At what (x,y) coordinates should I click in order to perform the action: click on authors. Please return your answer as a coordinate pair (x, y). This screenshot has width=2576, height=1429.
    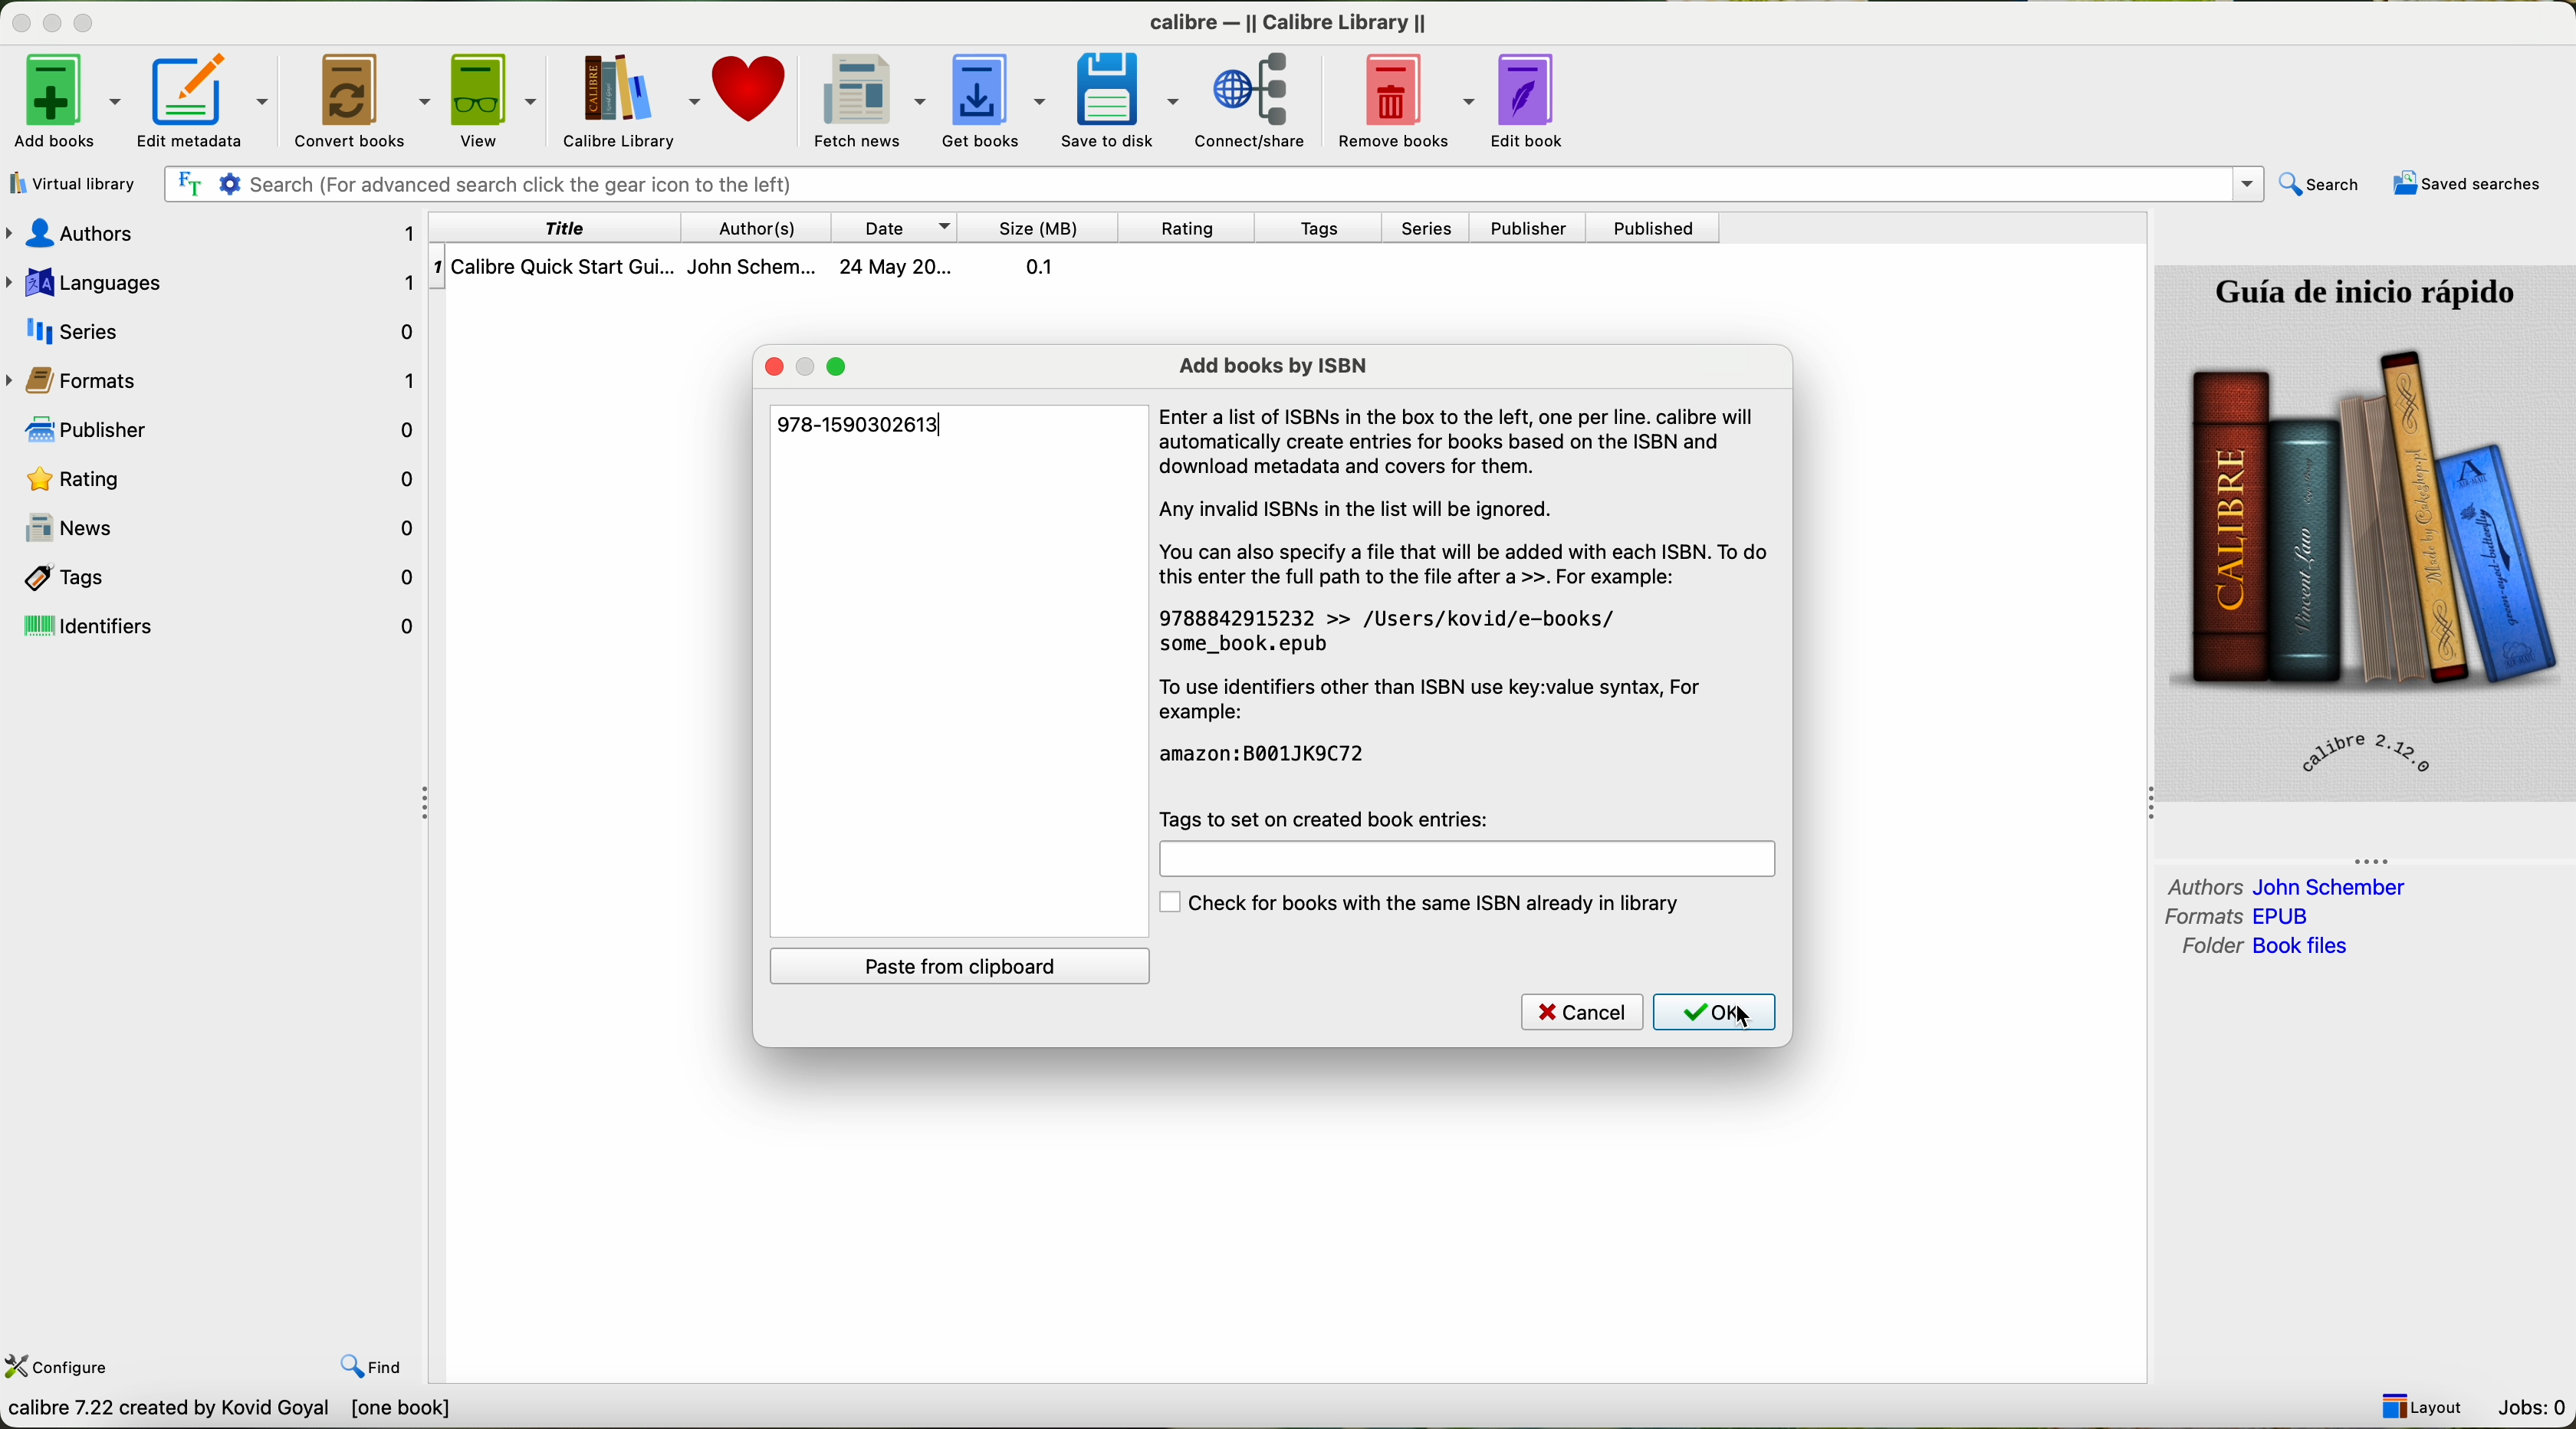
    Looking at the image, I should click on (753, 226).